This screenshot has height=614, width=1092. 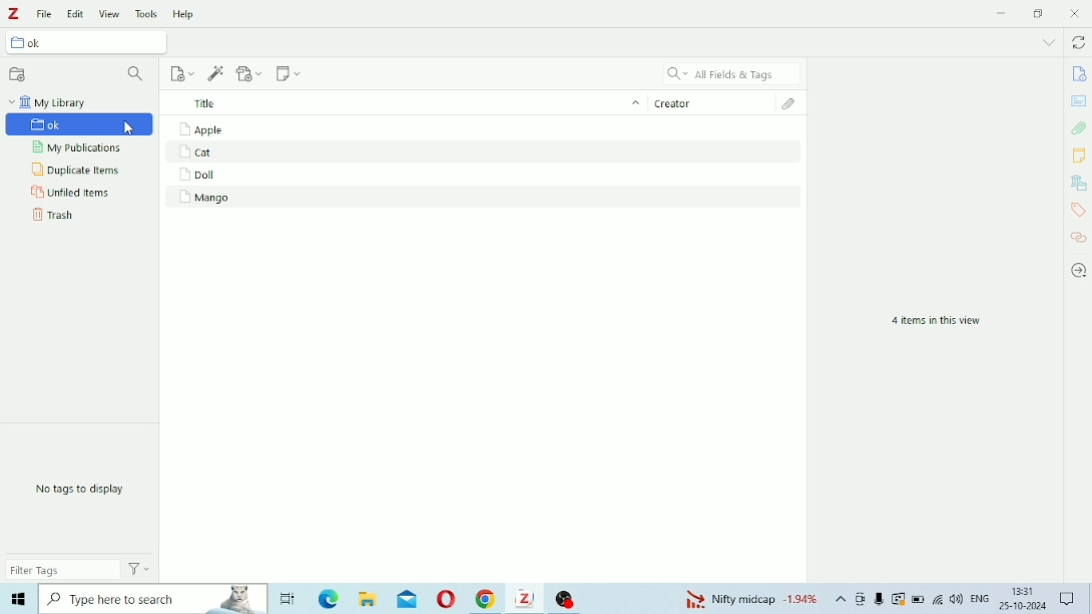 I want to click on ENG, so click(x=979, y=597).